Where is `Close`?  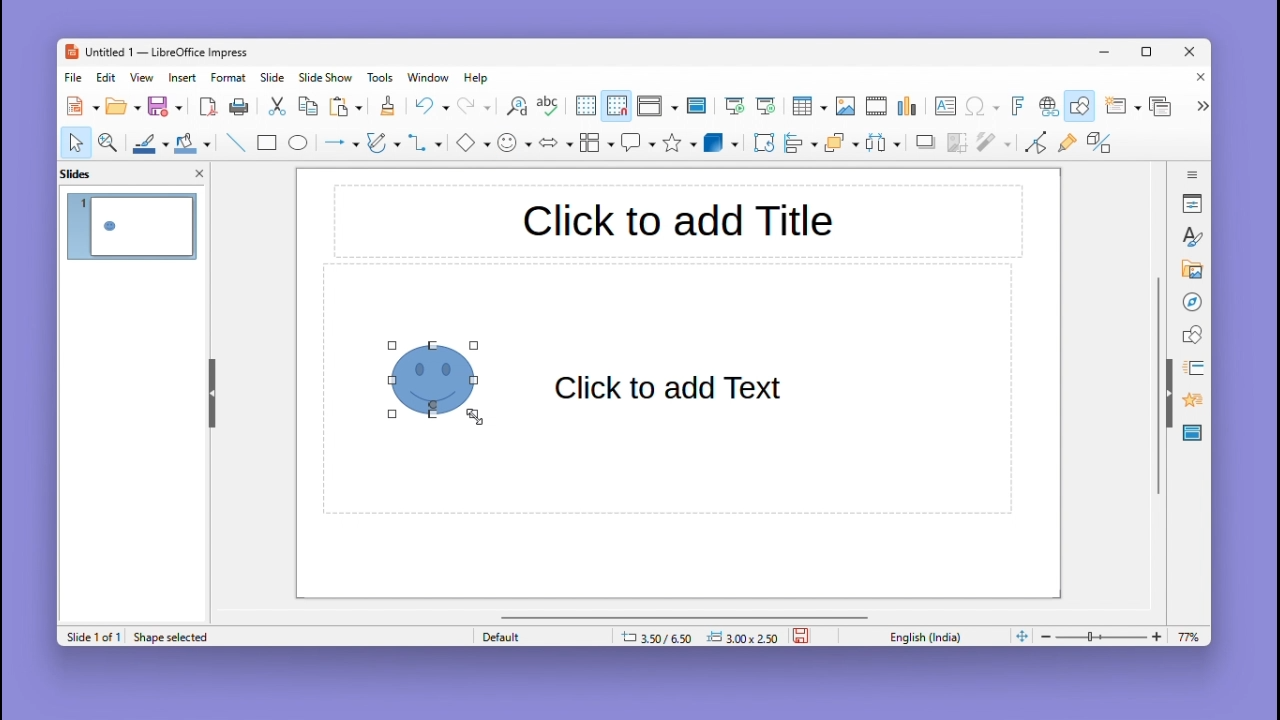 Close is located at coordinates (1191, 53).